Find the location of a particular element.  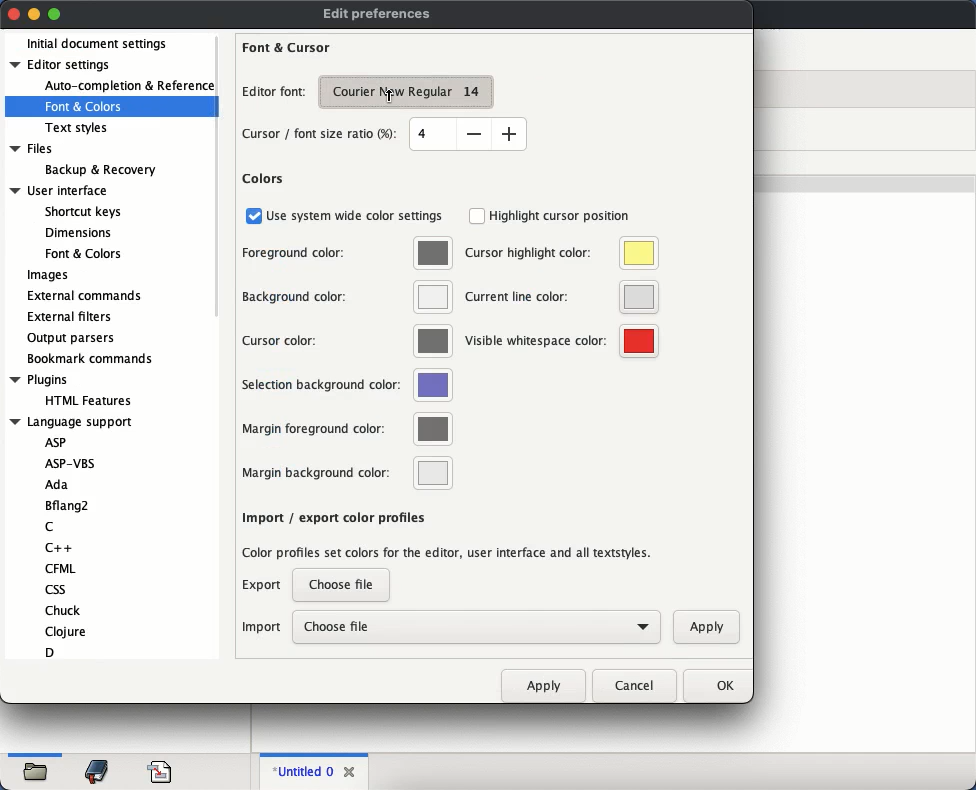

font and cursor is located at coordinates (287, 48).